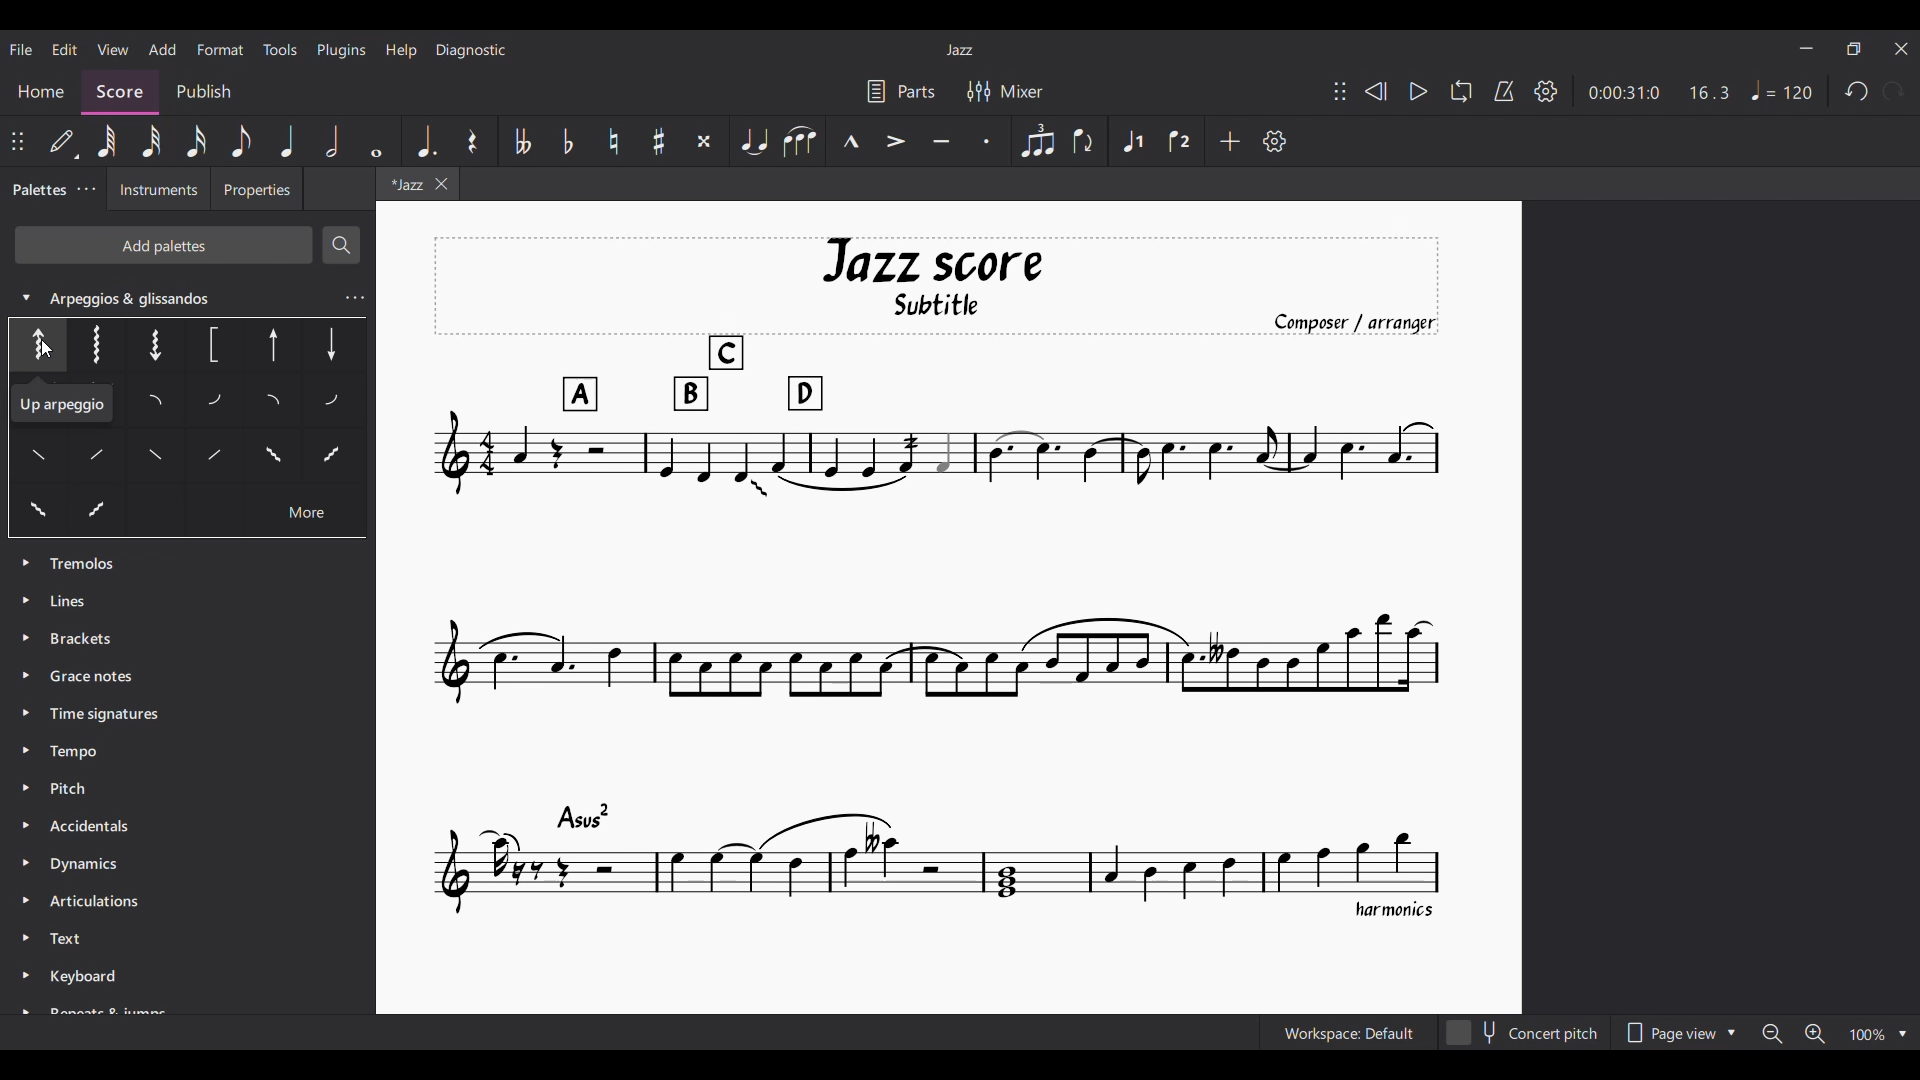 This screenshot has height=1080, width=1920. Describe the element at coordinates (221, 49) in the screenshot. I see `Format menu` at that location.